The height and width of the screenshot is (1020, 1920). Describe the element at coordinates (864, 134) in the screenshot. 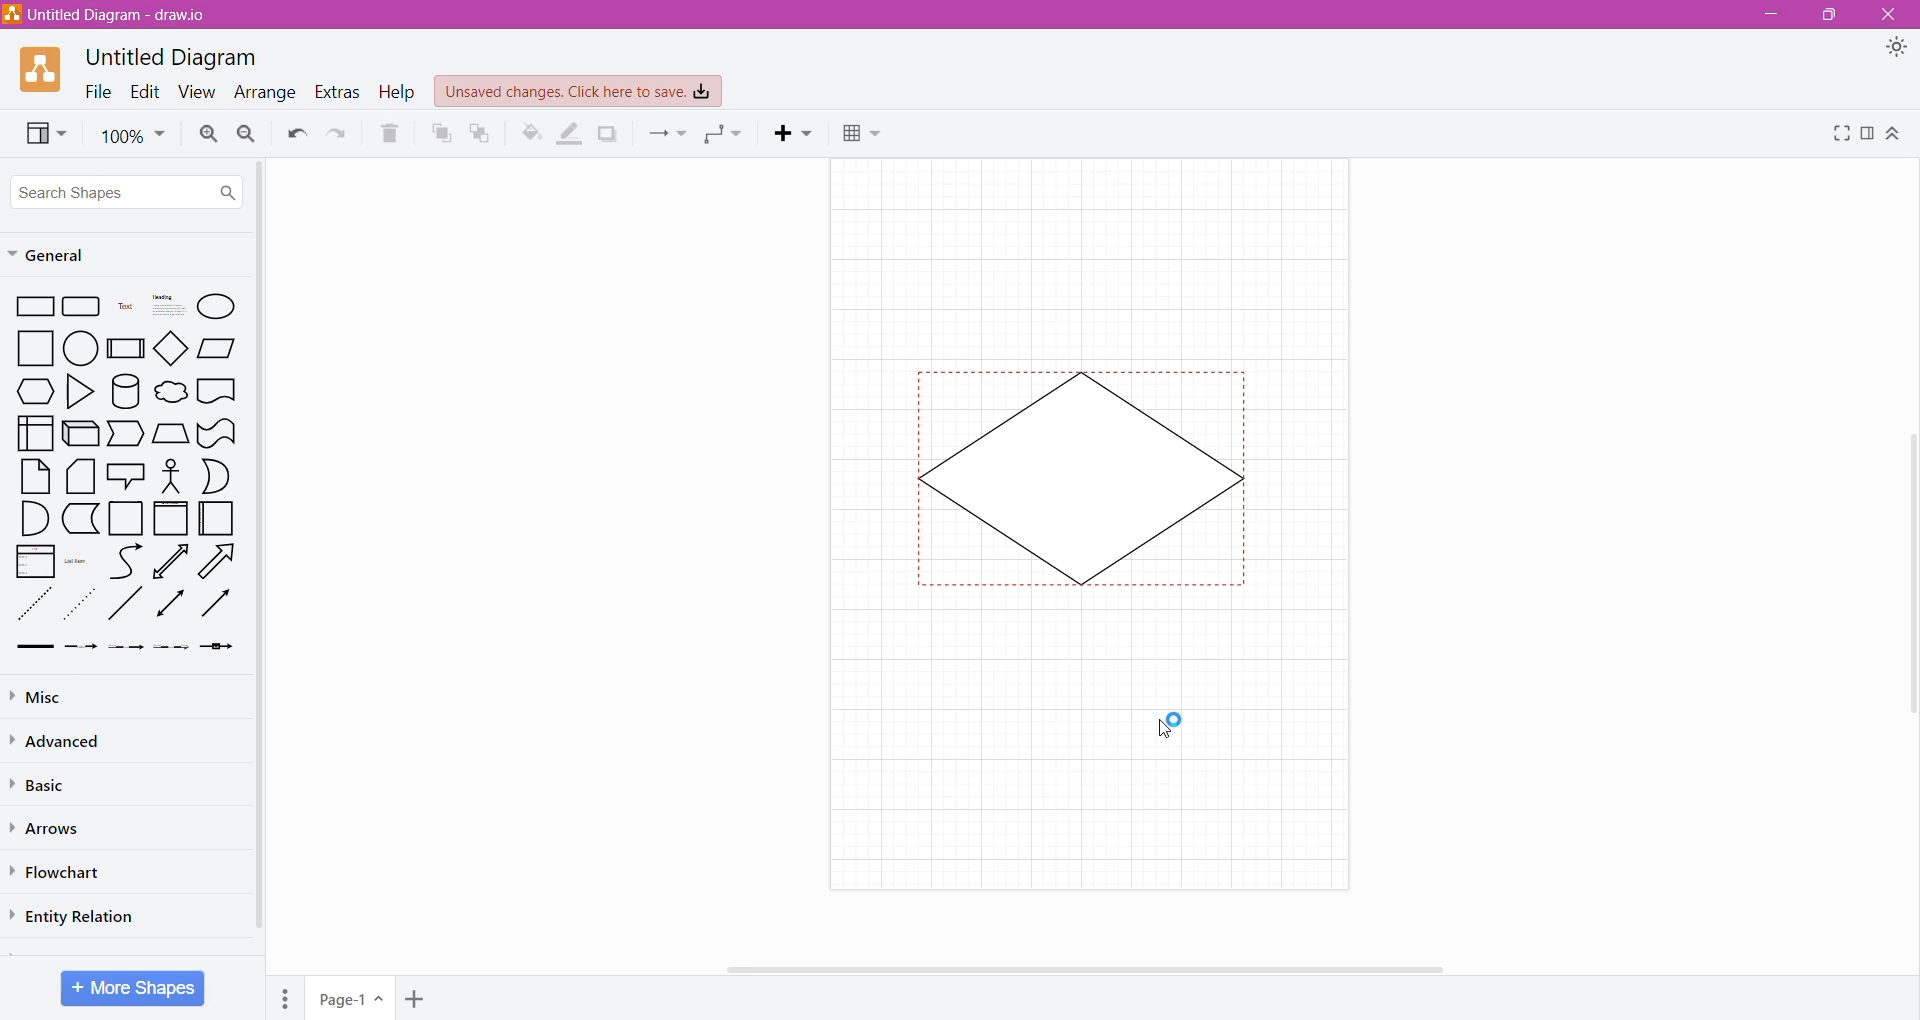

I see `Table` at that location.